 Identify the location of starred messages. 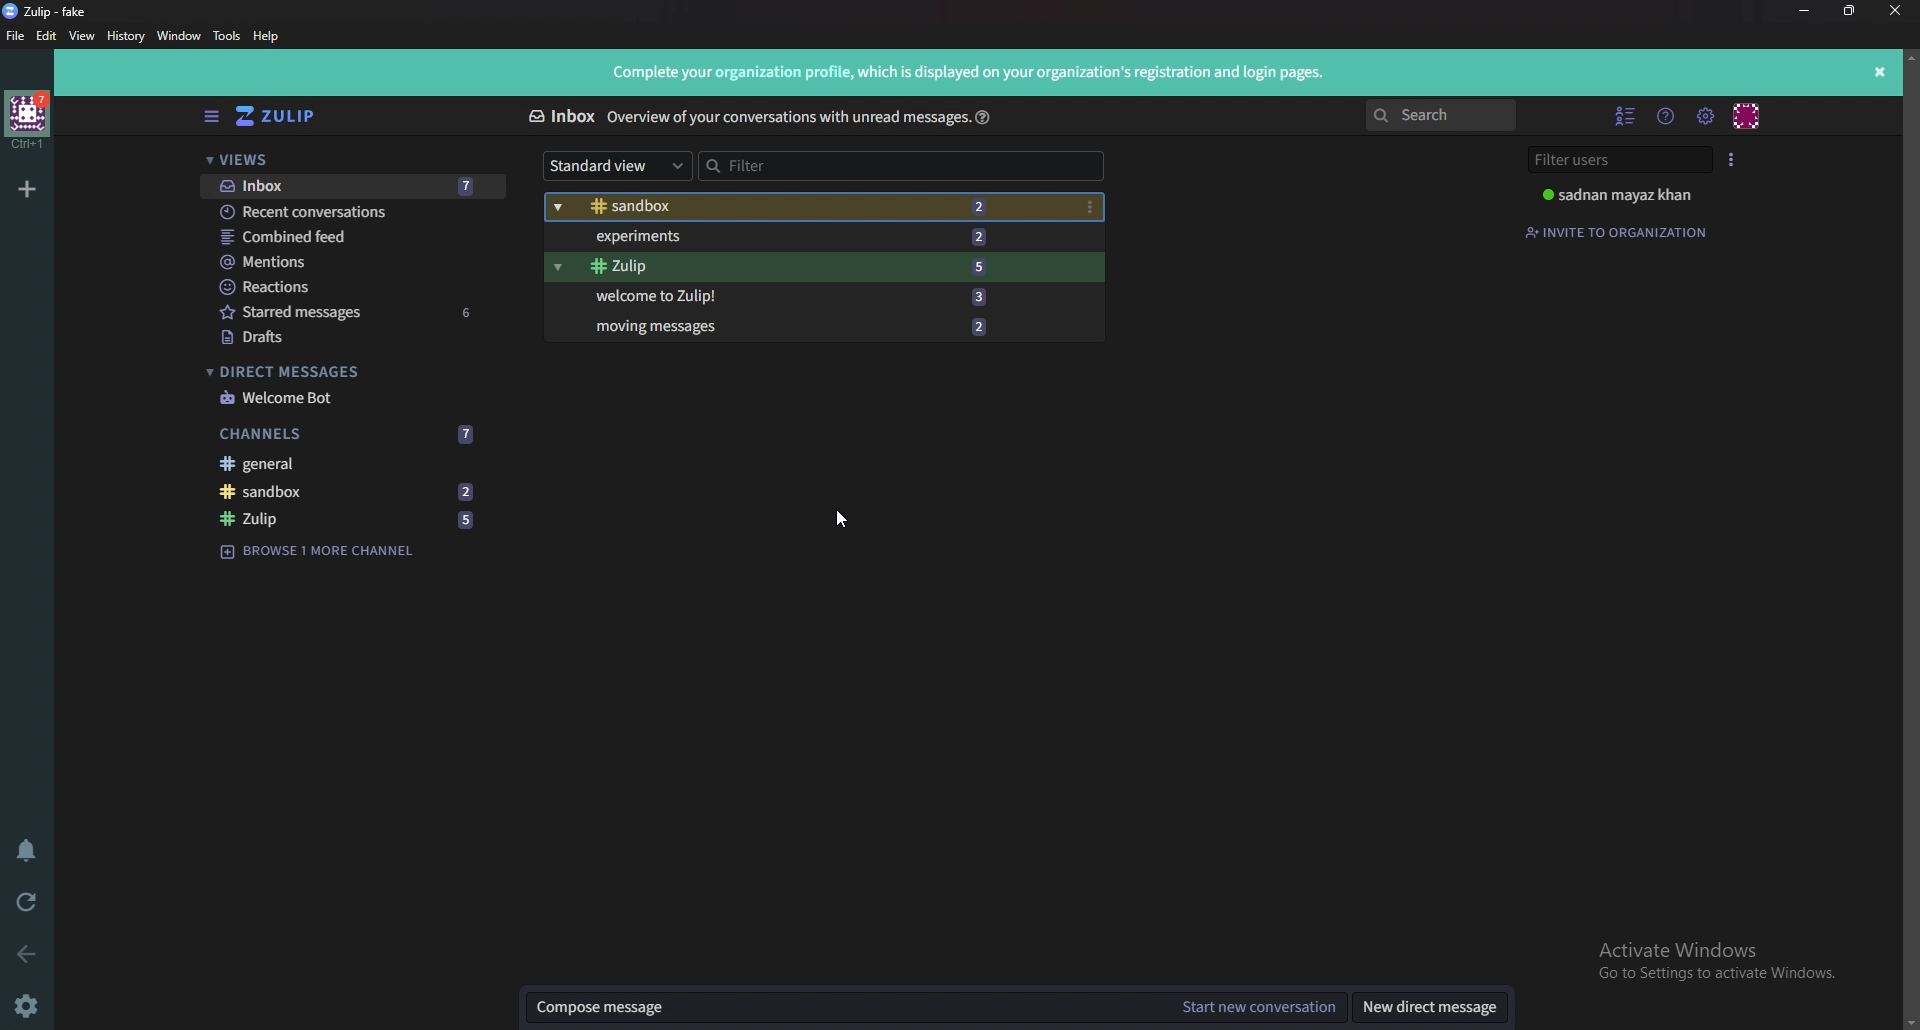
(356, 312).